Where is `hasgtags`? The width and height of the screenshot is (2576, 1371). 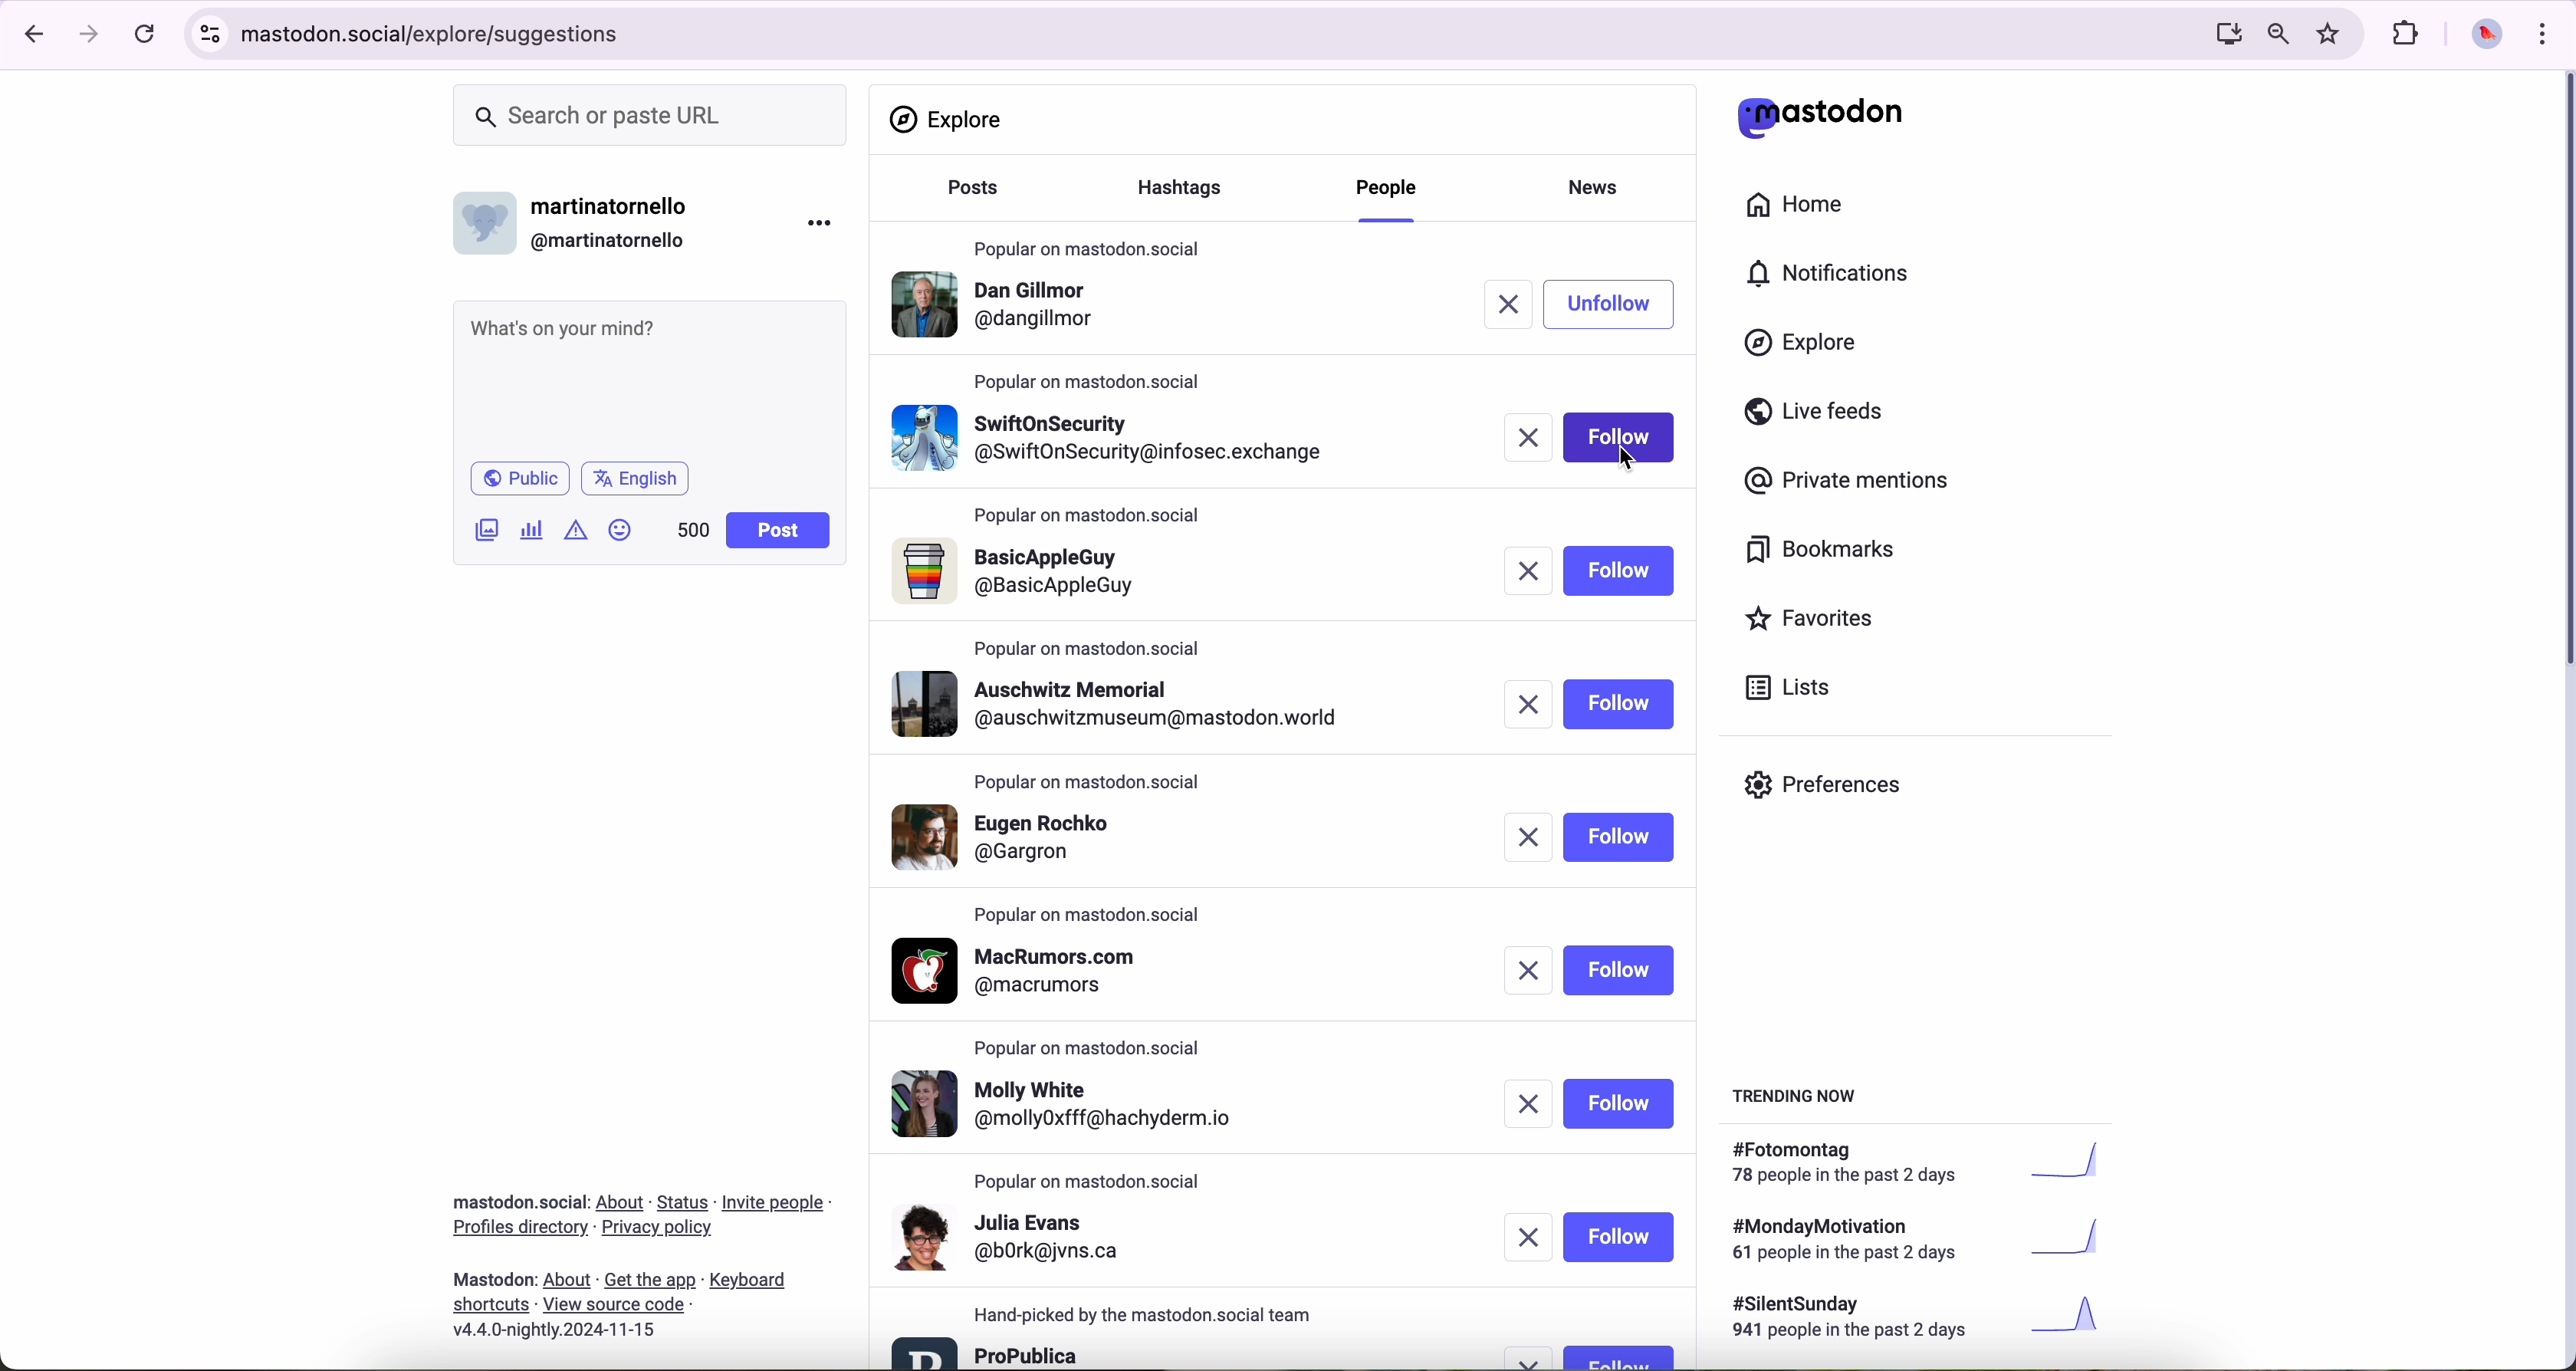 hasgtags is located at coordinates (1191, 190).